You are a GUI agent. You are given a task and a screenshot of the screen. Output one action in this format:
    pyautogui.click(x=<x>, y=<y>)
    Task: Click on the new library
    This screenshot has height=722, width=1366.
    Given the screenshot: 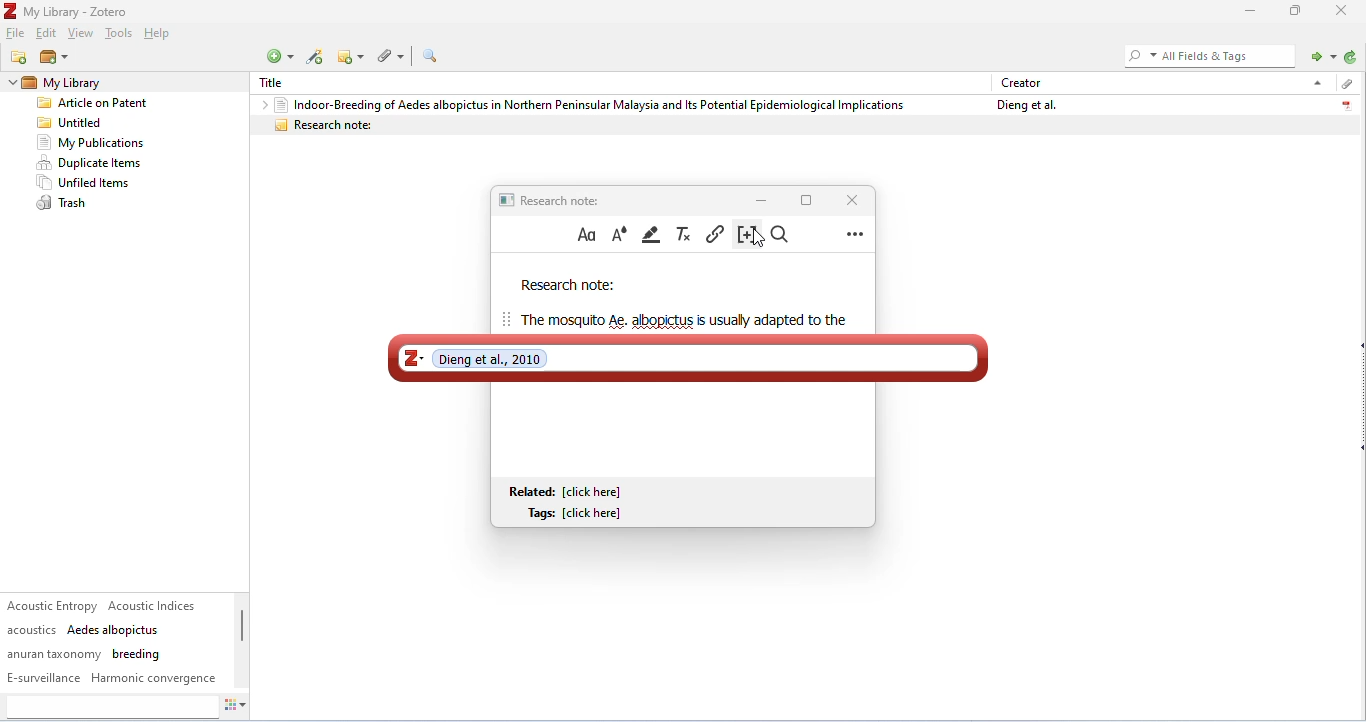 What is the action you would take?
    pyautogui.click(x=53, y=58)
    